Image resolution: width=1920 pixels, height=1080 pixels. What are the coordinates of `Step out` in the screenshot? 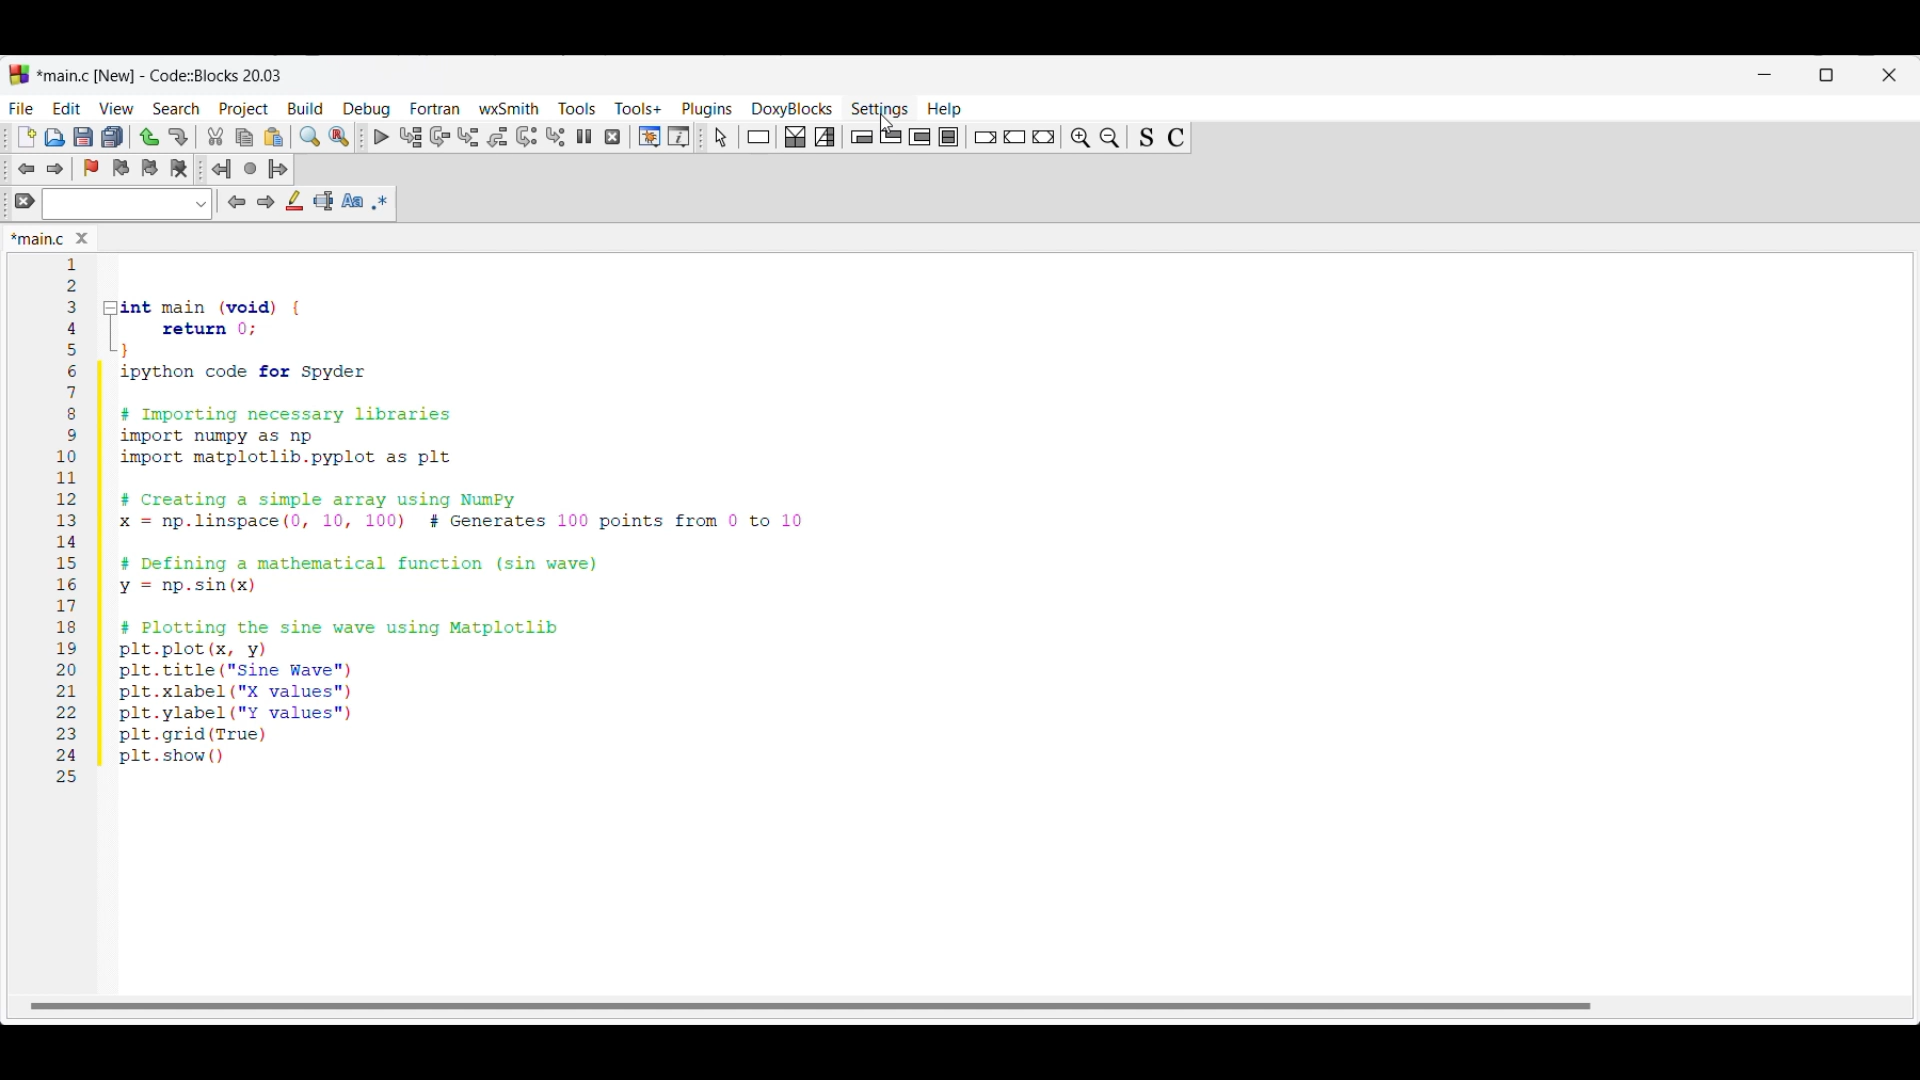 It's located at (498, 137).